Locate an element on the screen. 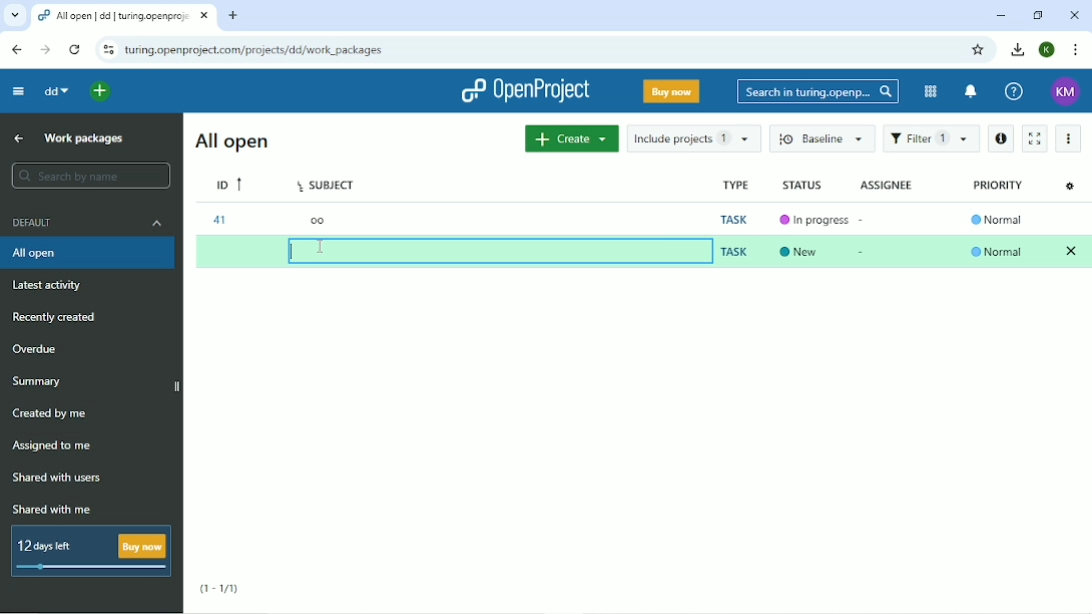 The width and height of the screenshot is (1092, 614). To notification center is located at coordinates (971, 92).